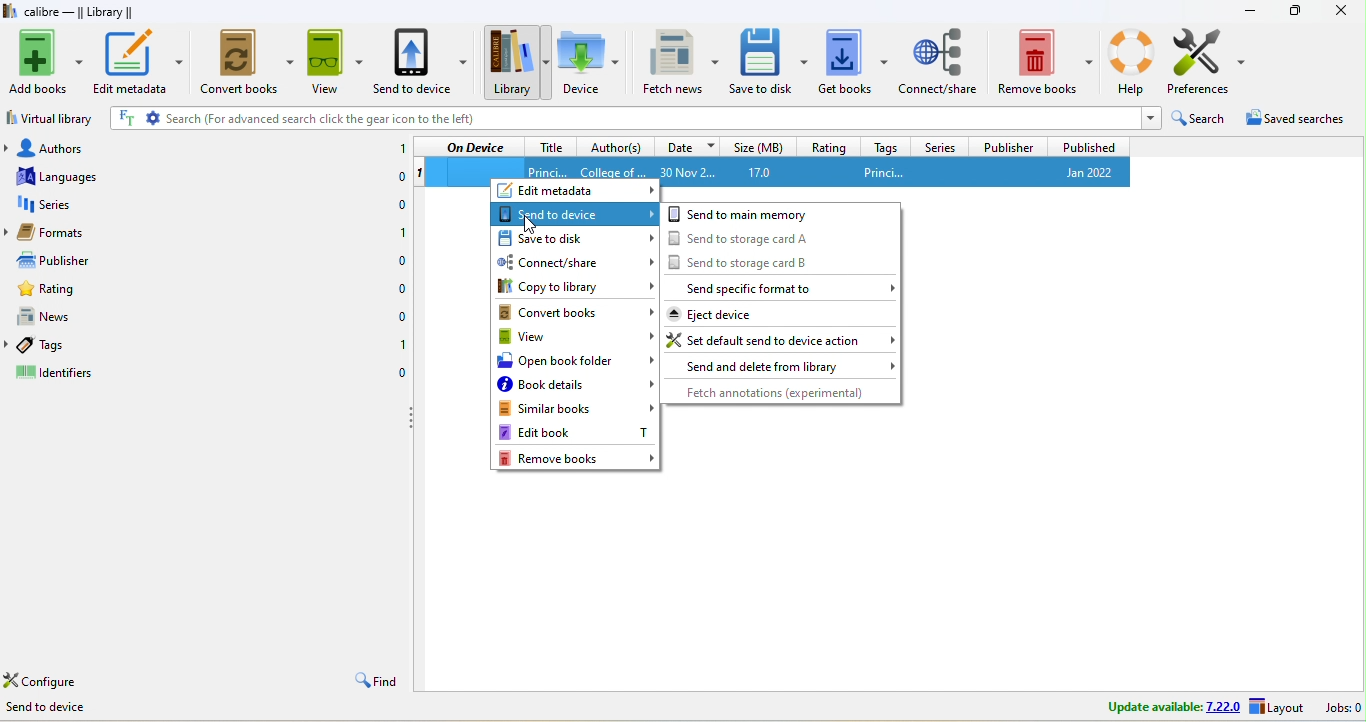 The image size is (1366, 722). Describe the element at coordinates (781, 261) in the screenshot. I see `send to storage card b` at that location.